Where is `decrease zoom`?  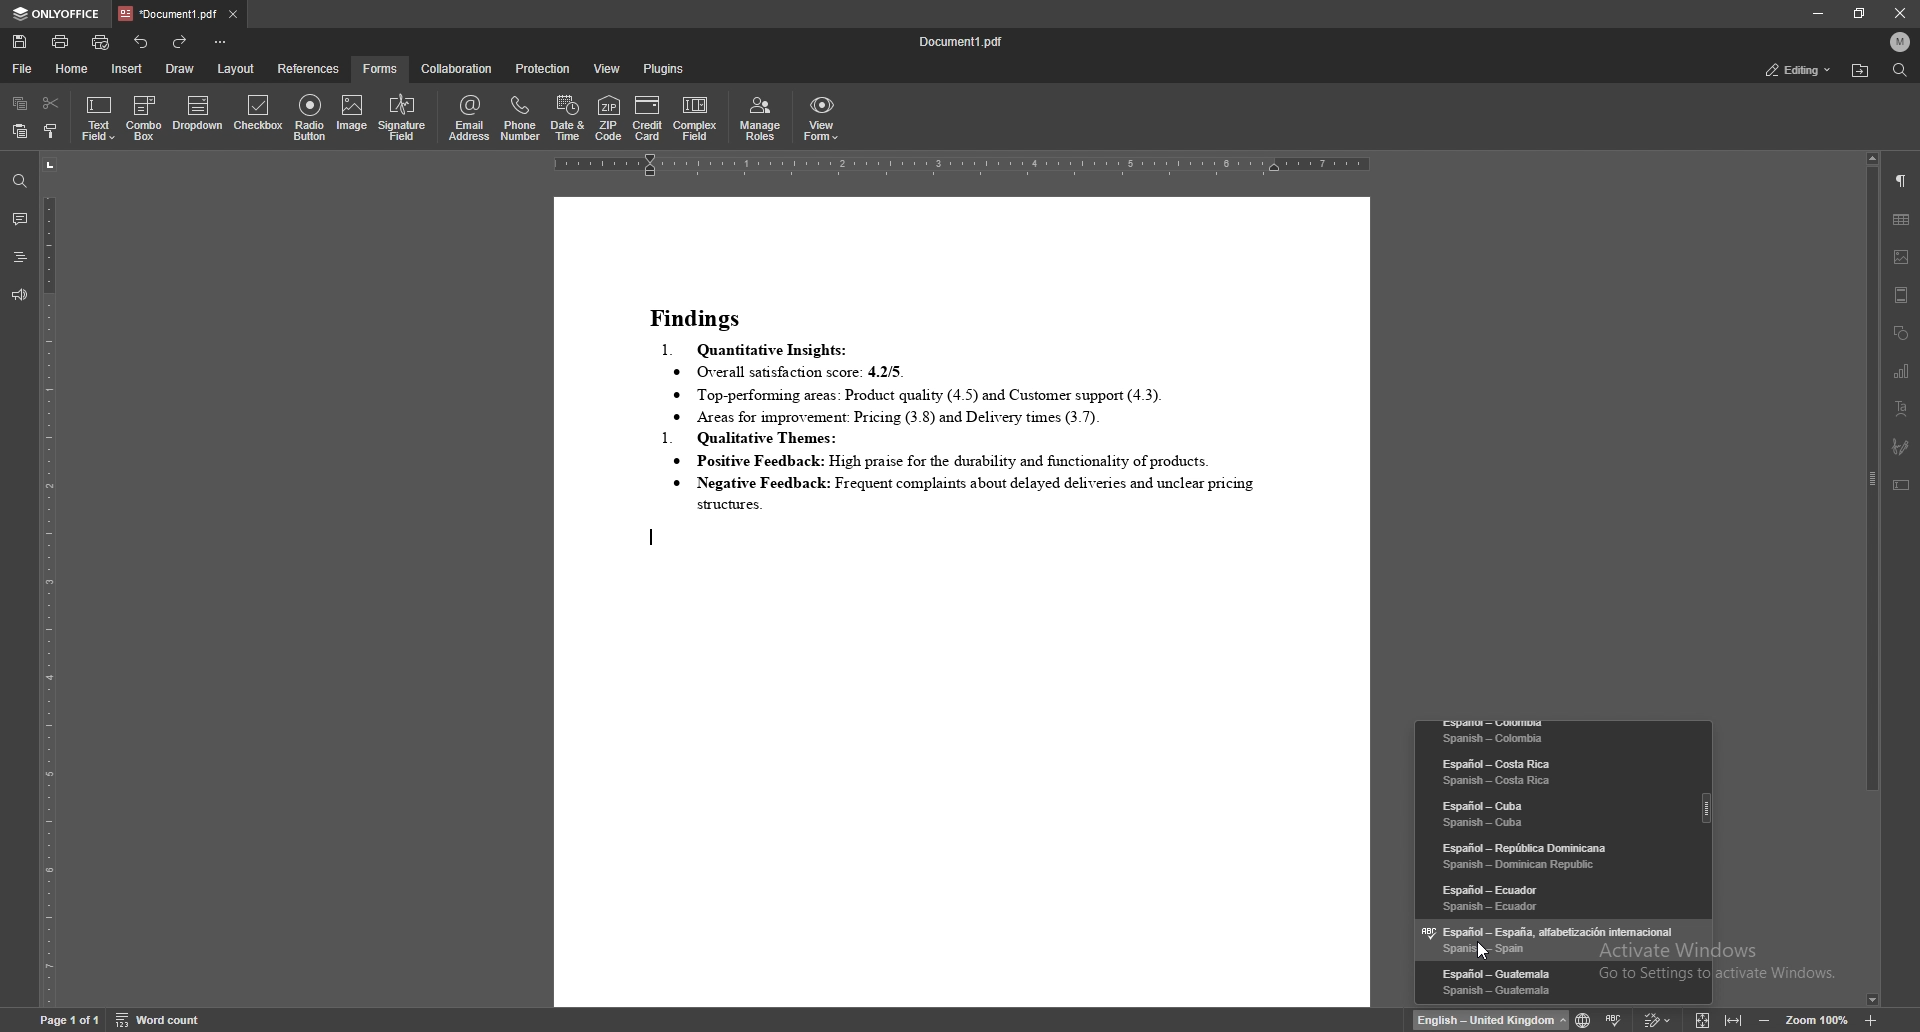
decrease zoom is located at coordinates (1763, 1019).